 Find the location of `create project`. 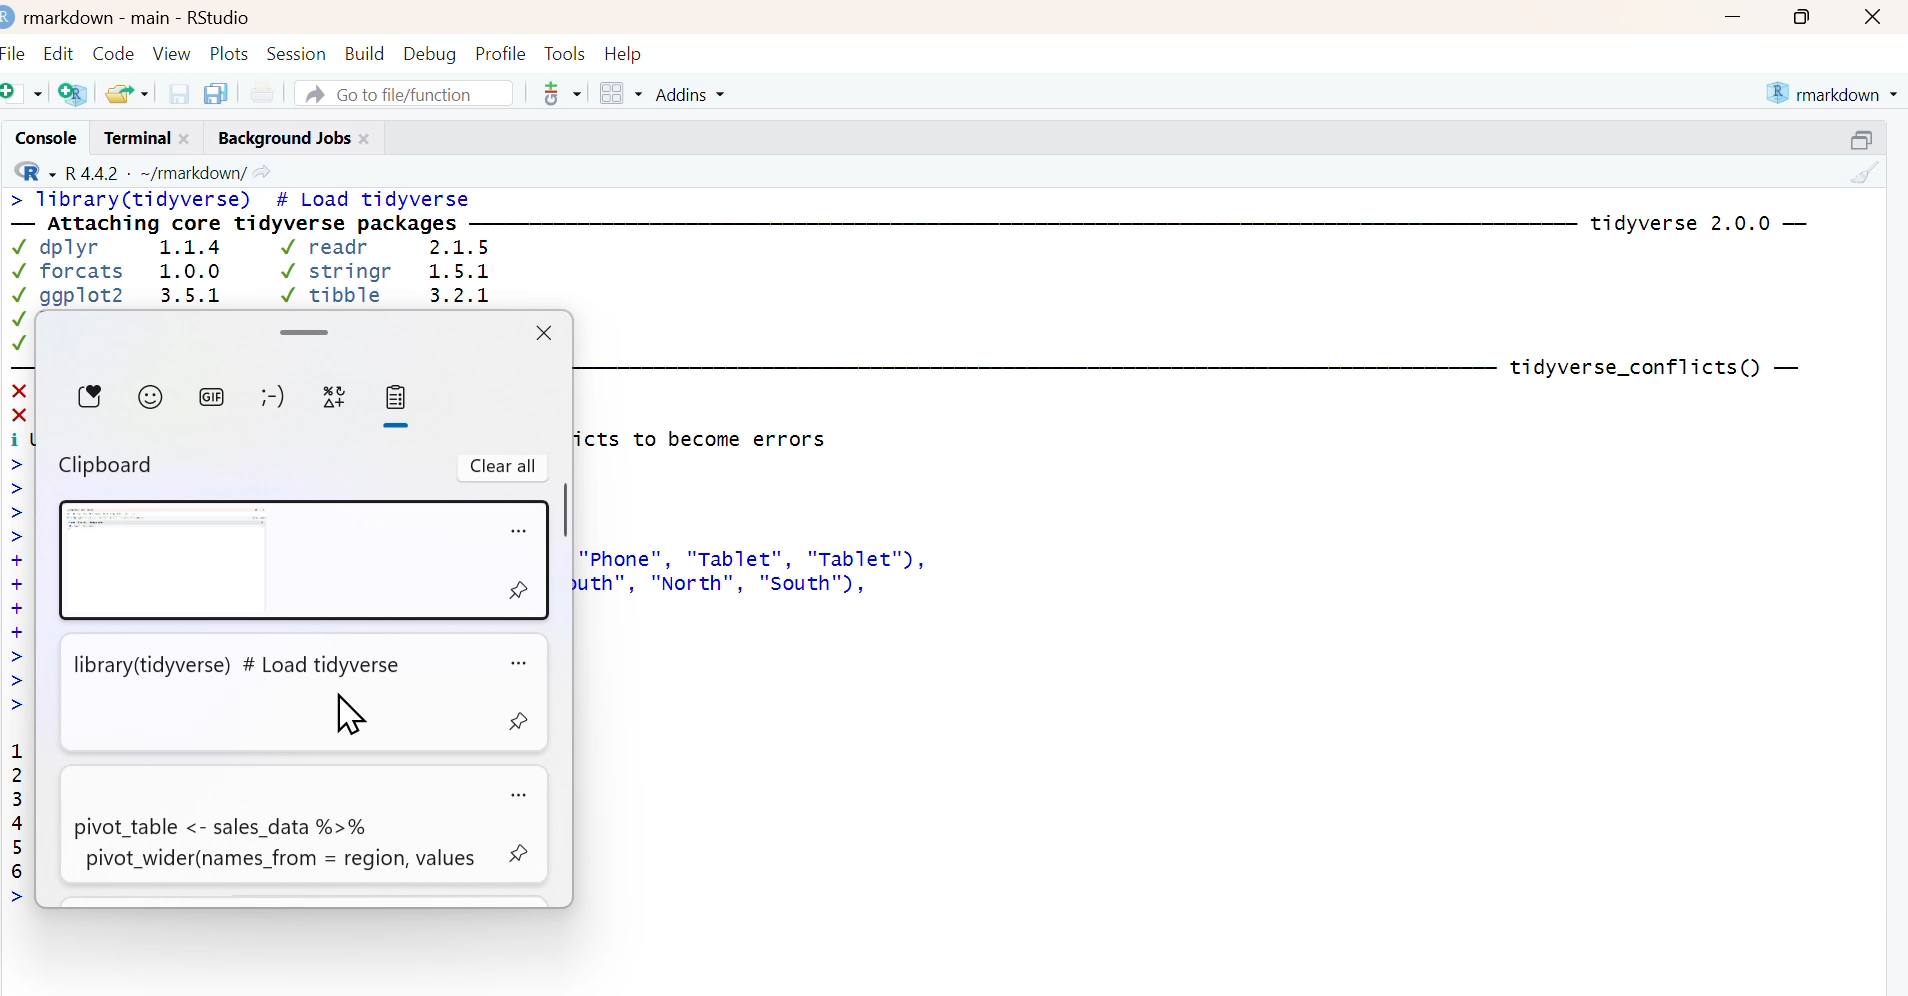

create project is located at coordinates (72, 94).